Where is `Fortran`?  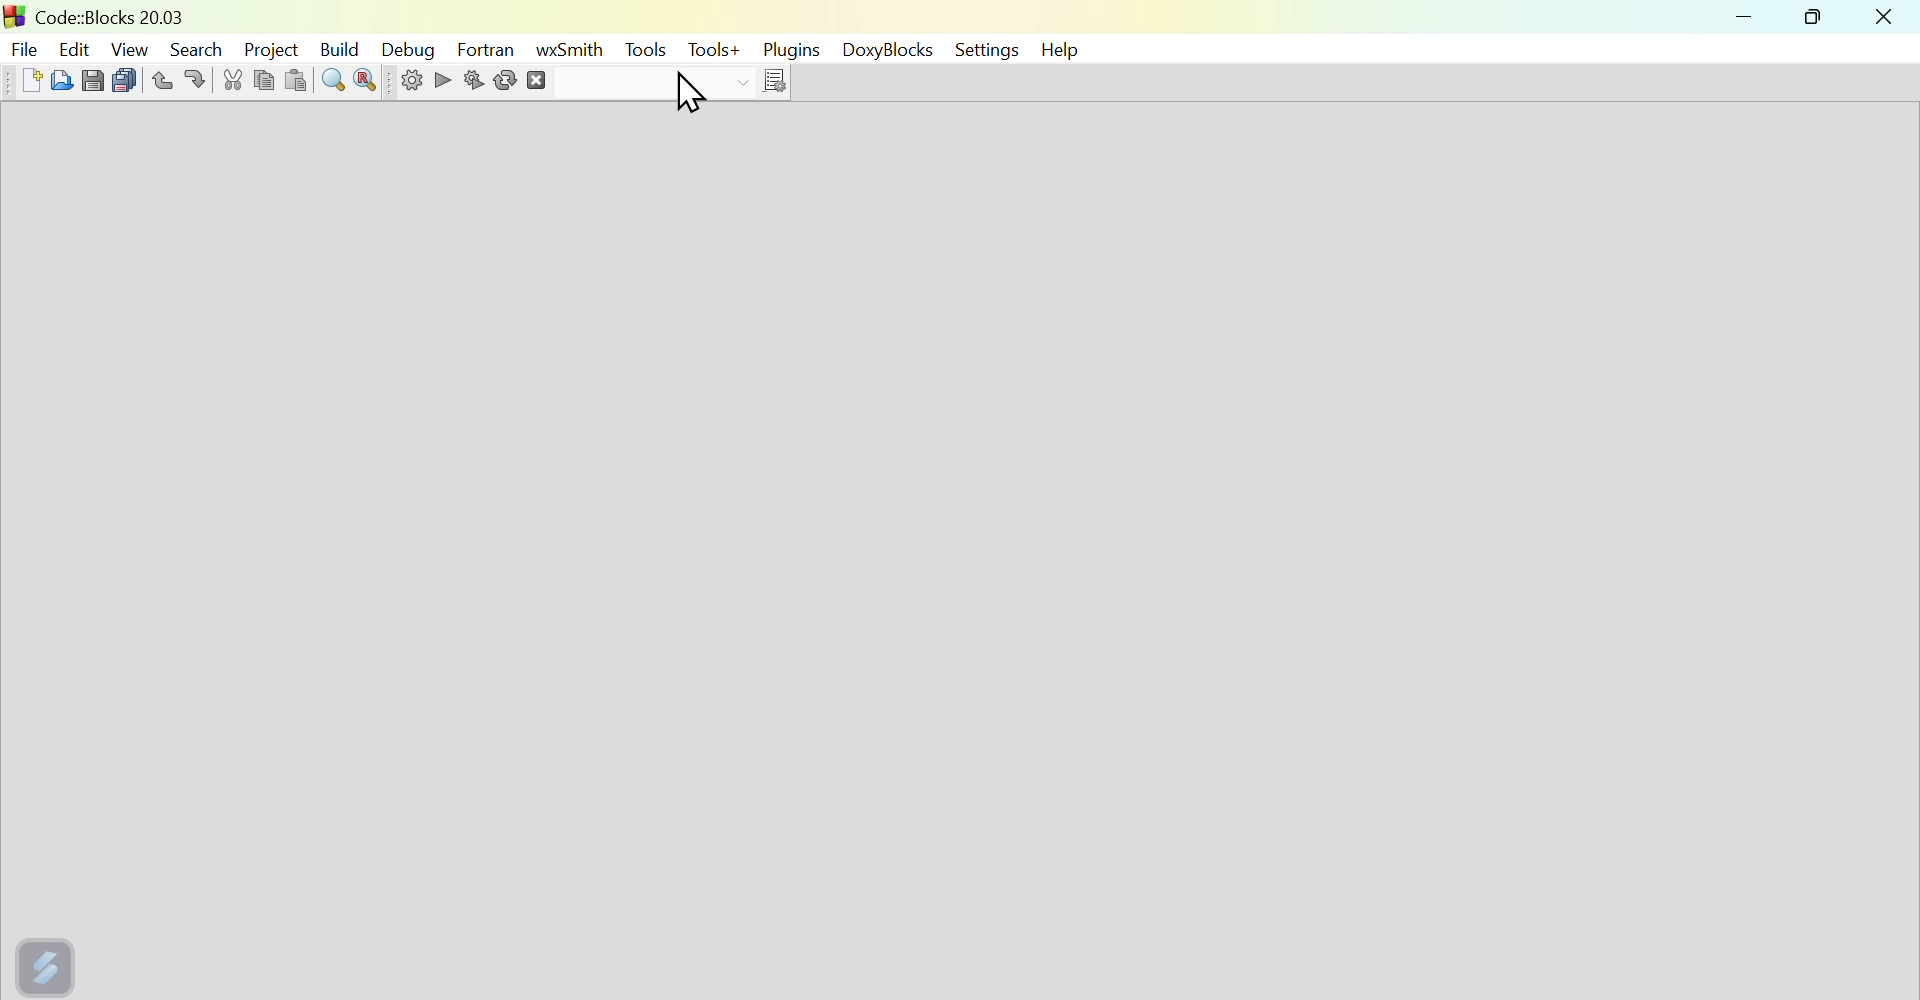 Fortran is located at coordinates (486, 49).